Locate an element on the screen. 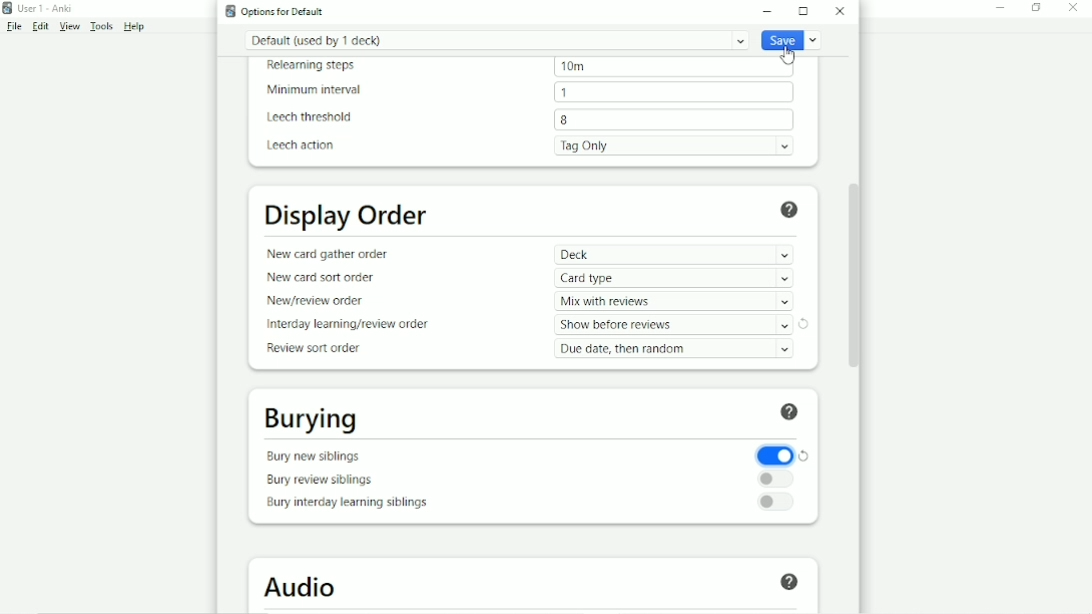 This screenshot has width=1092, height=614. User 1 - Anki is located at coordinates (40, 7).